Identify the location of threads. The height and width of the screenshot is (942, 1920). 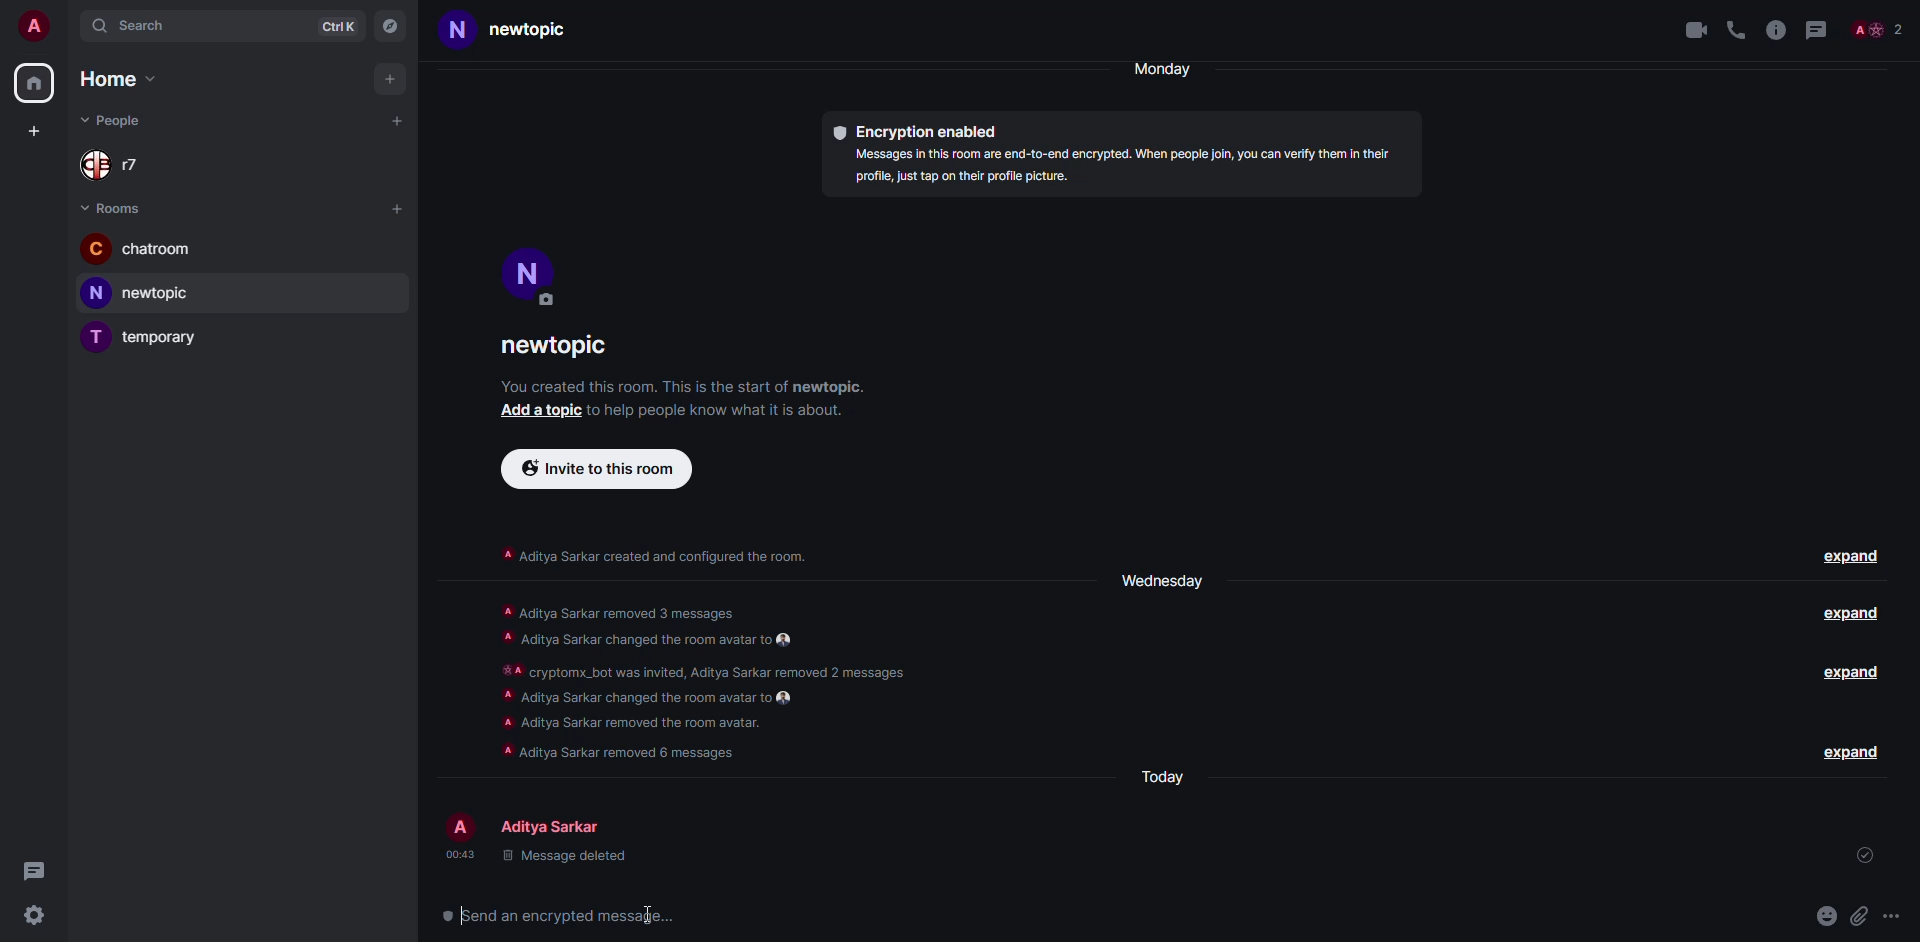
(1822, 29).